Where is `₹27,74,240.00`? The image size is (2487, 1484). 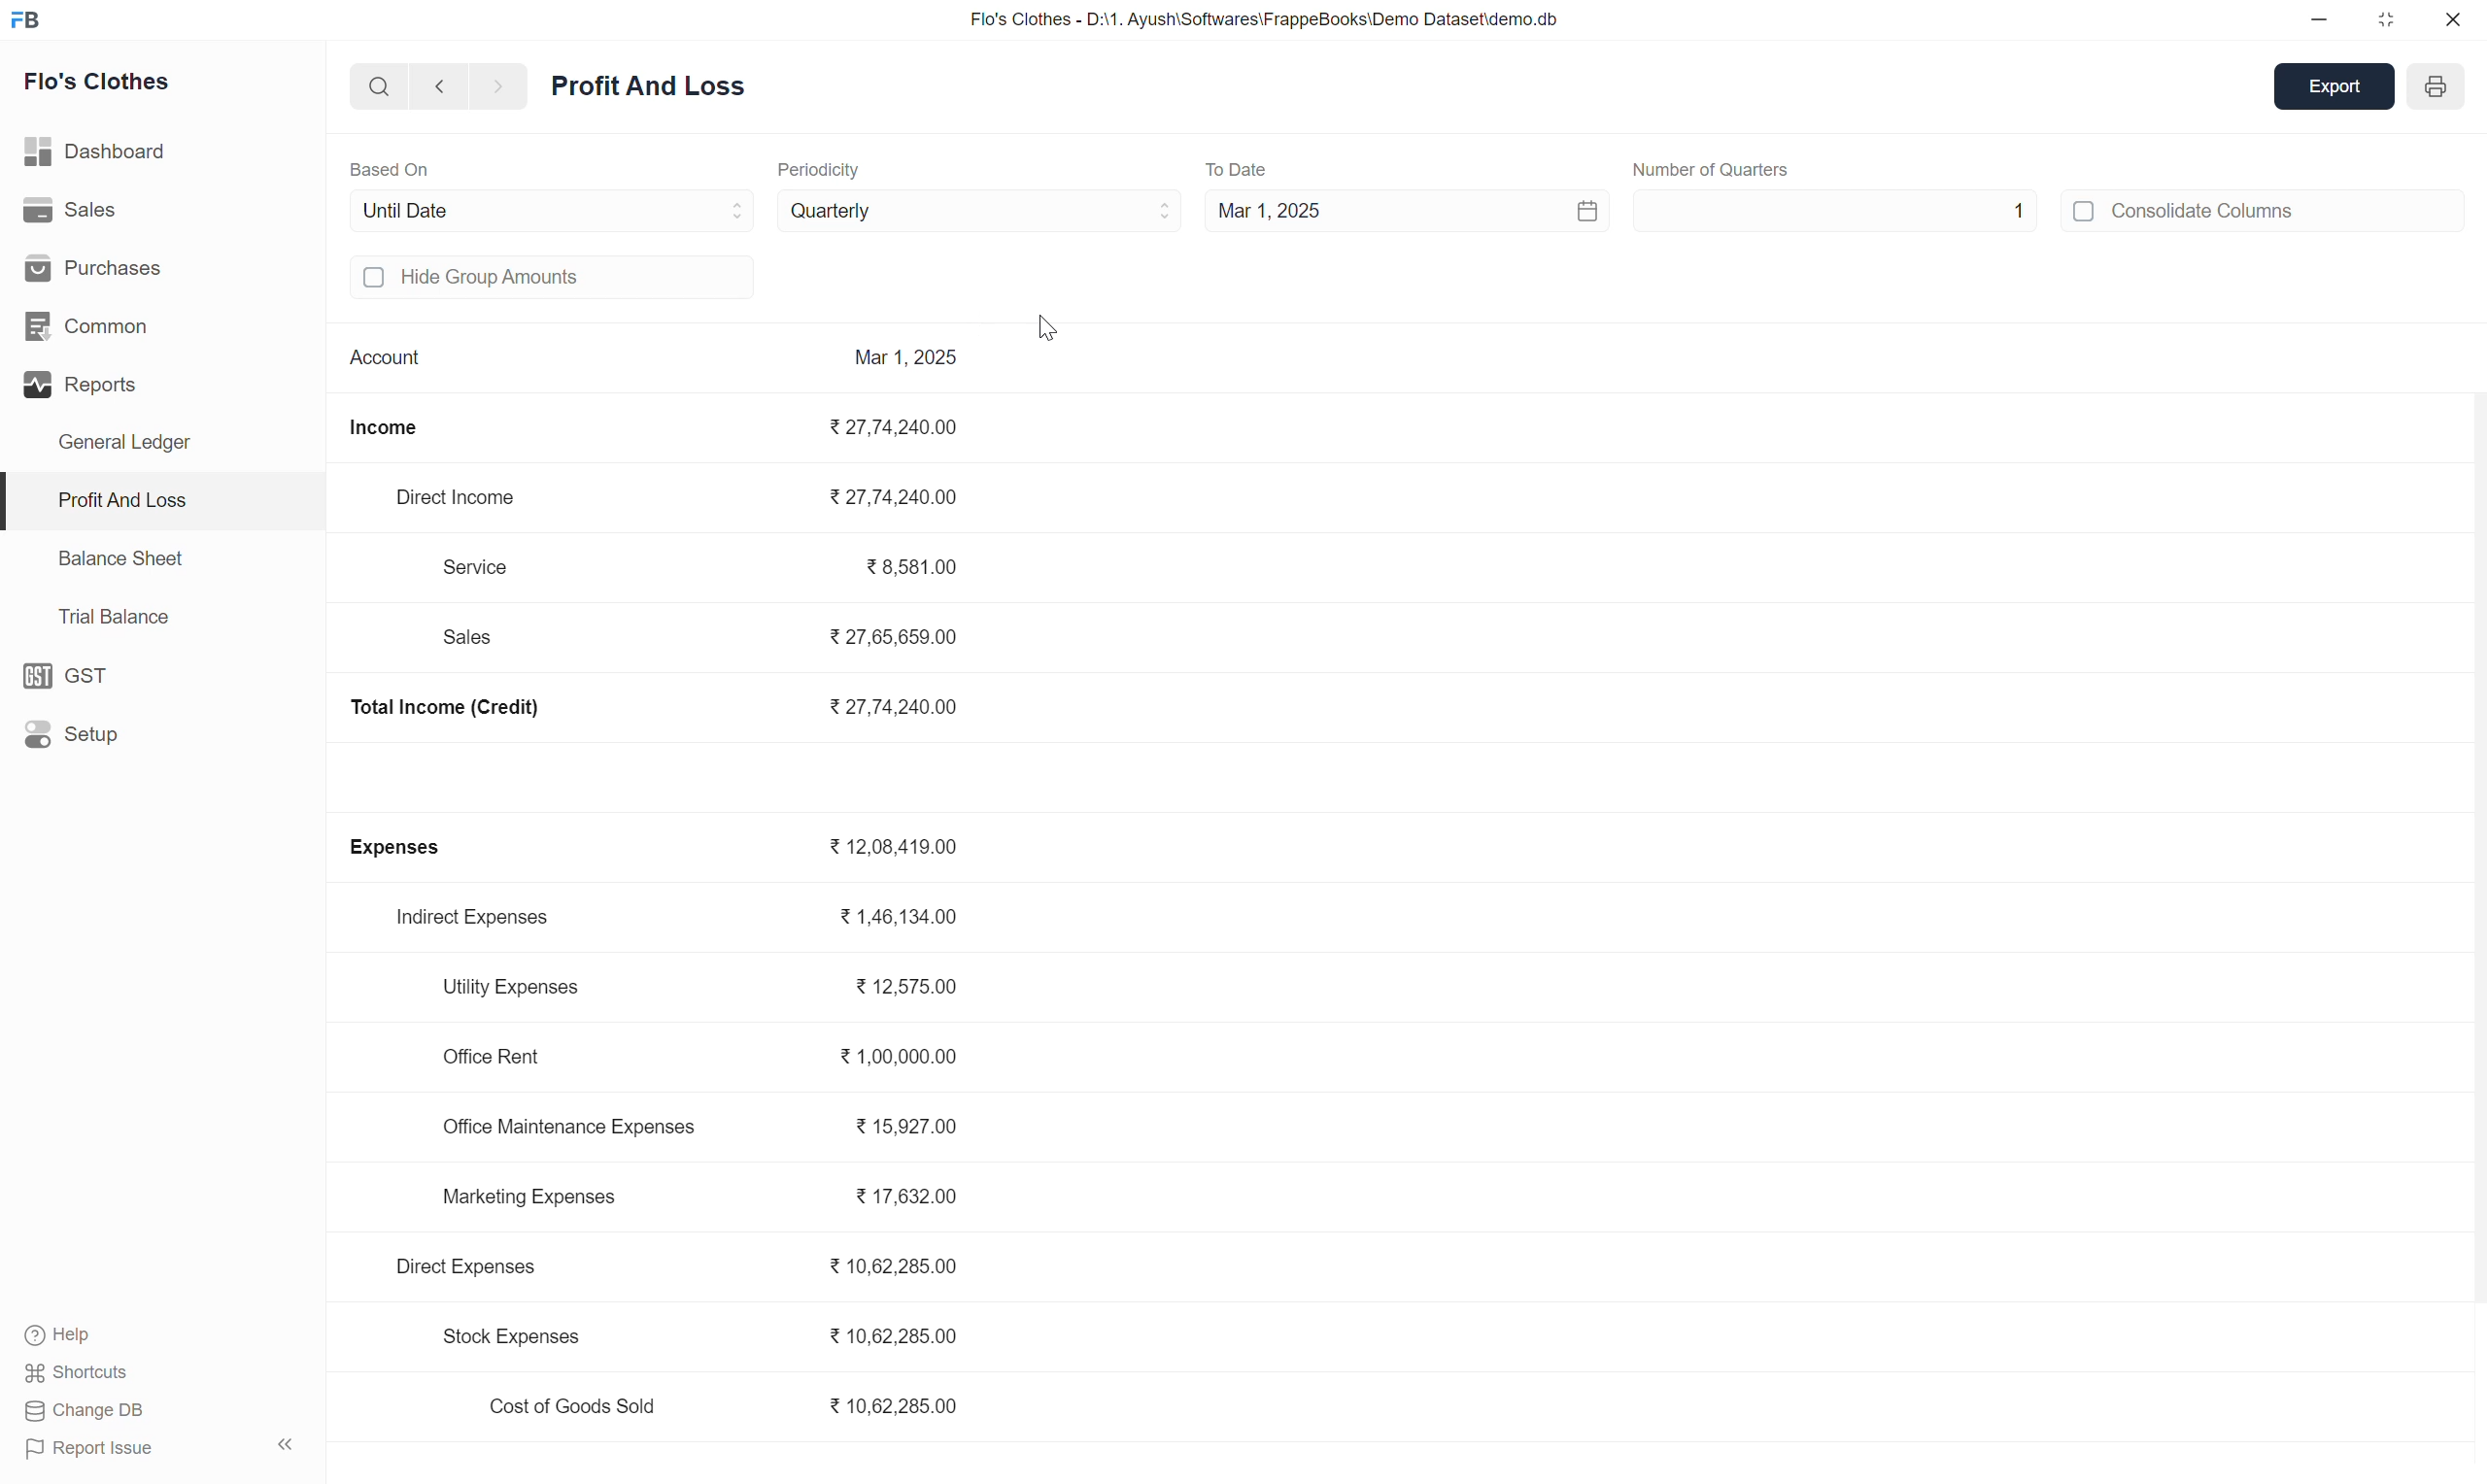 ₹27,74,240.00 is located at coordinates (905, 499).